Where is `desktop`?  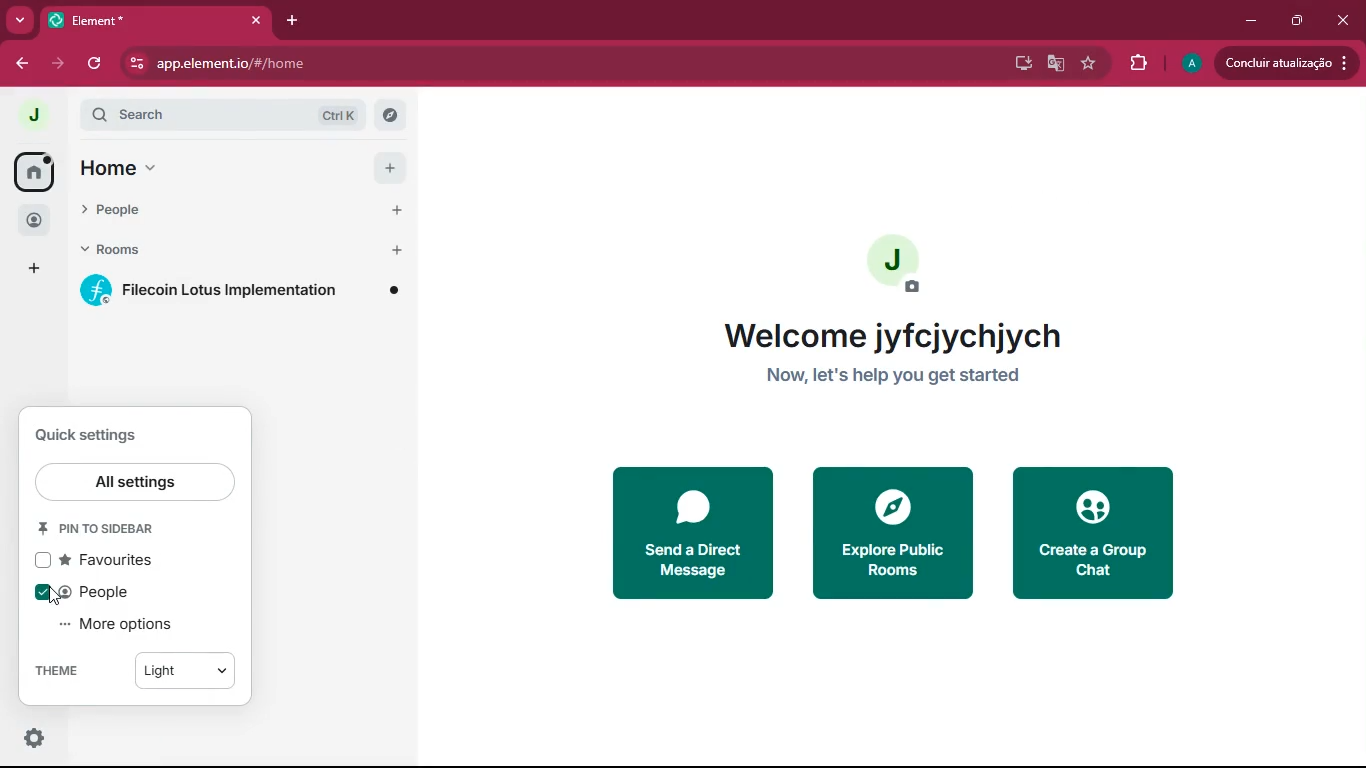 desktop is located at coordinates (1021, 63).